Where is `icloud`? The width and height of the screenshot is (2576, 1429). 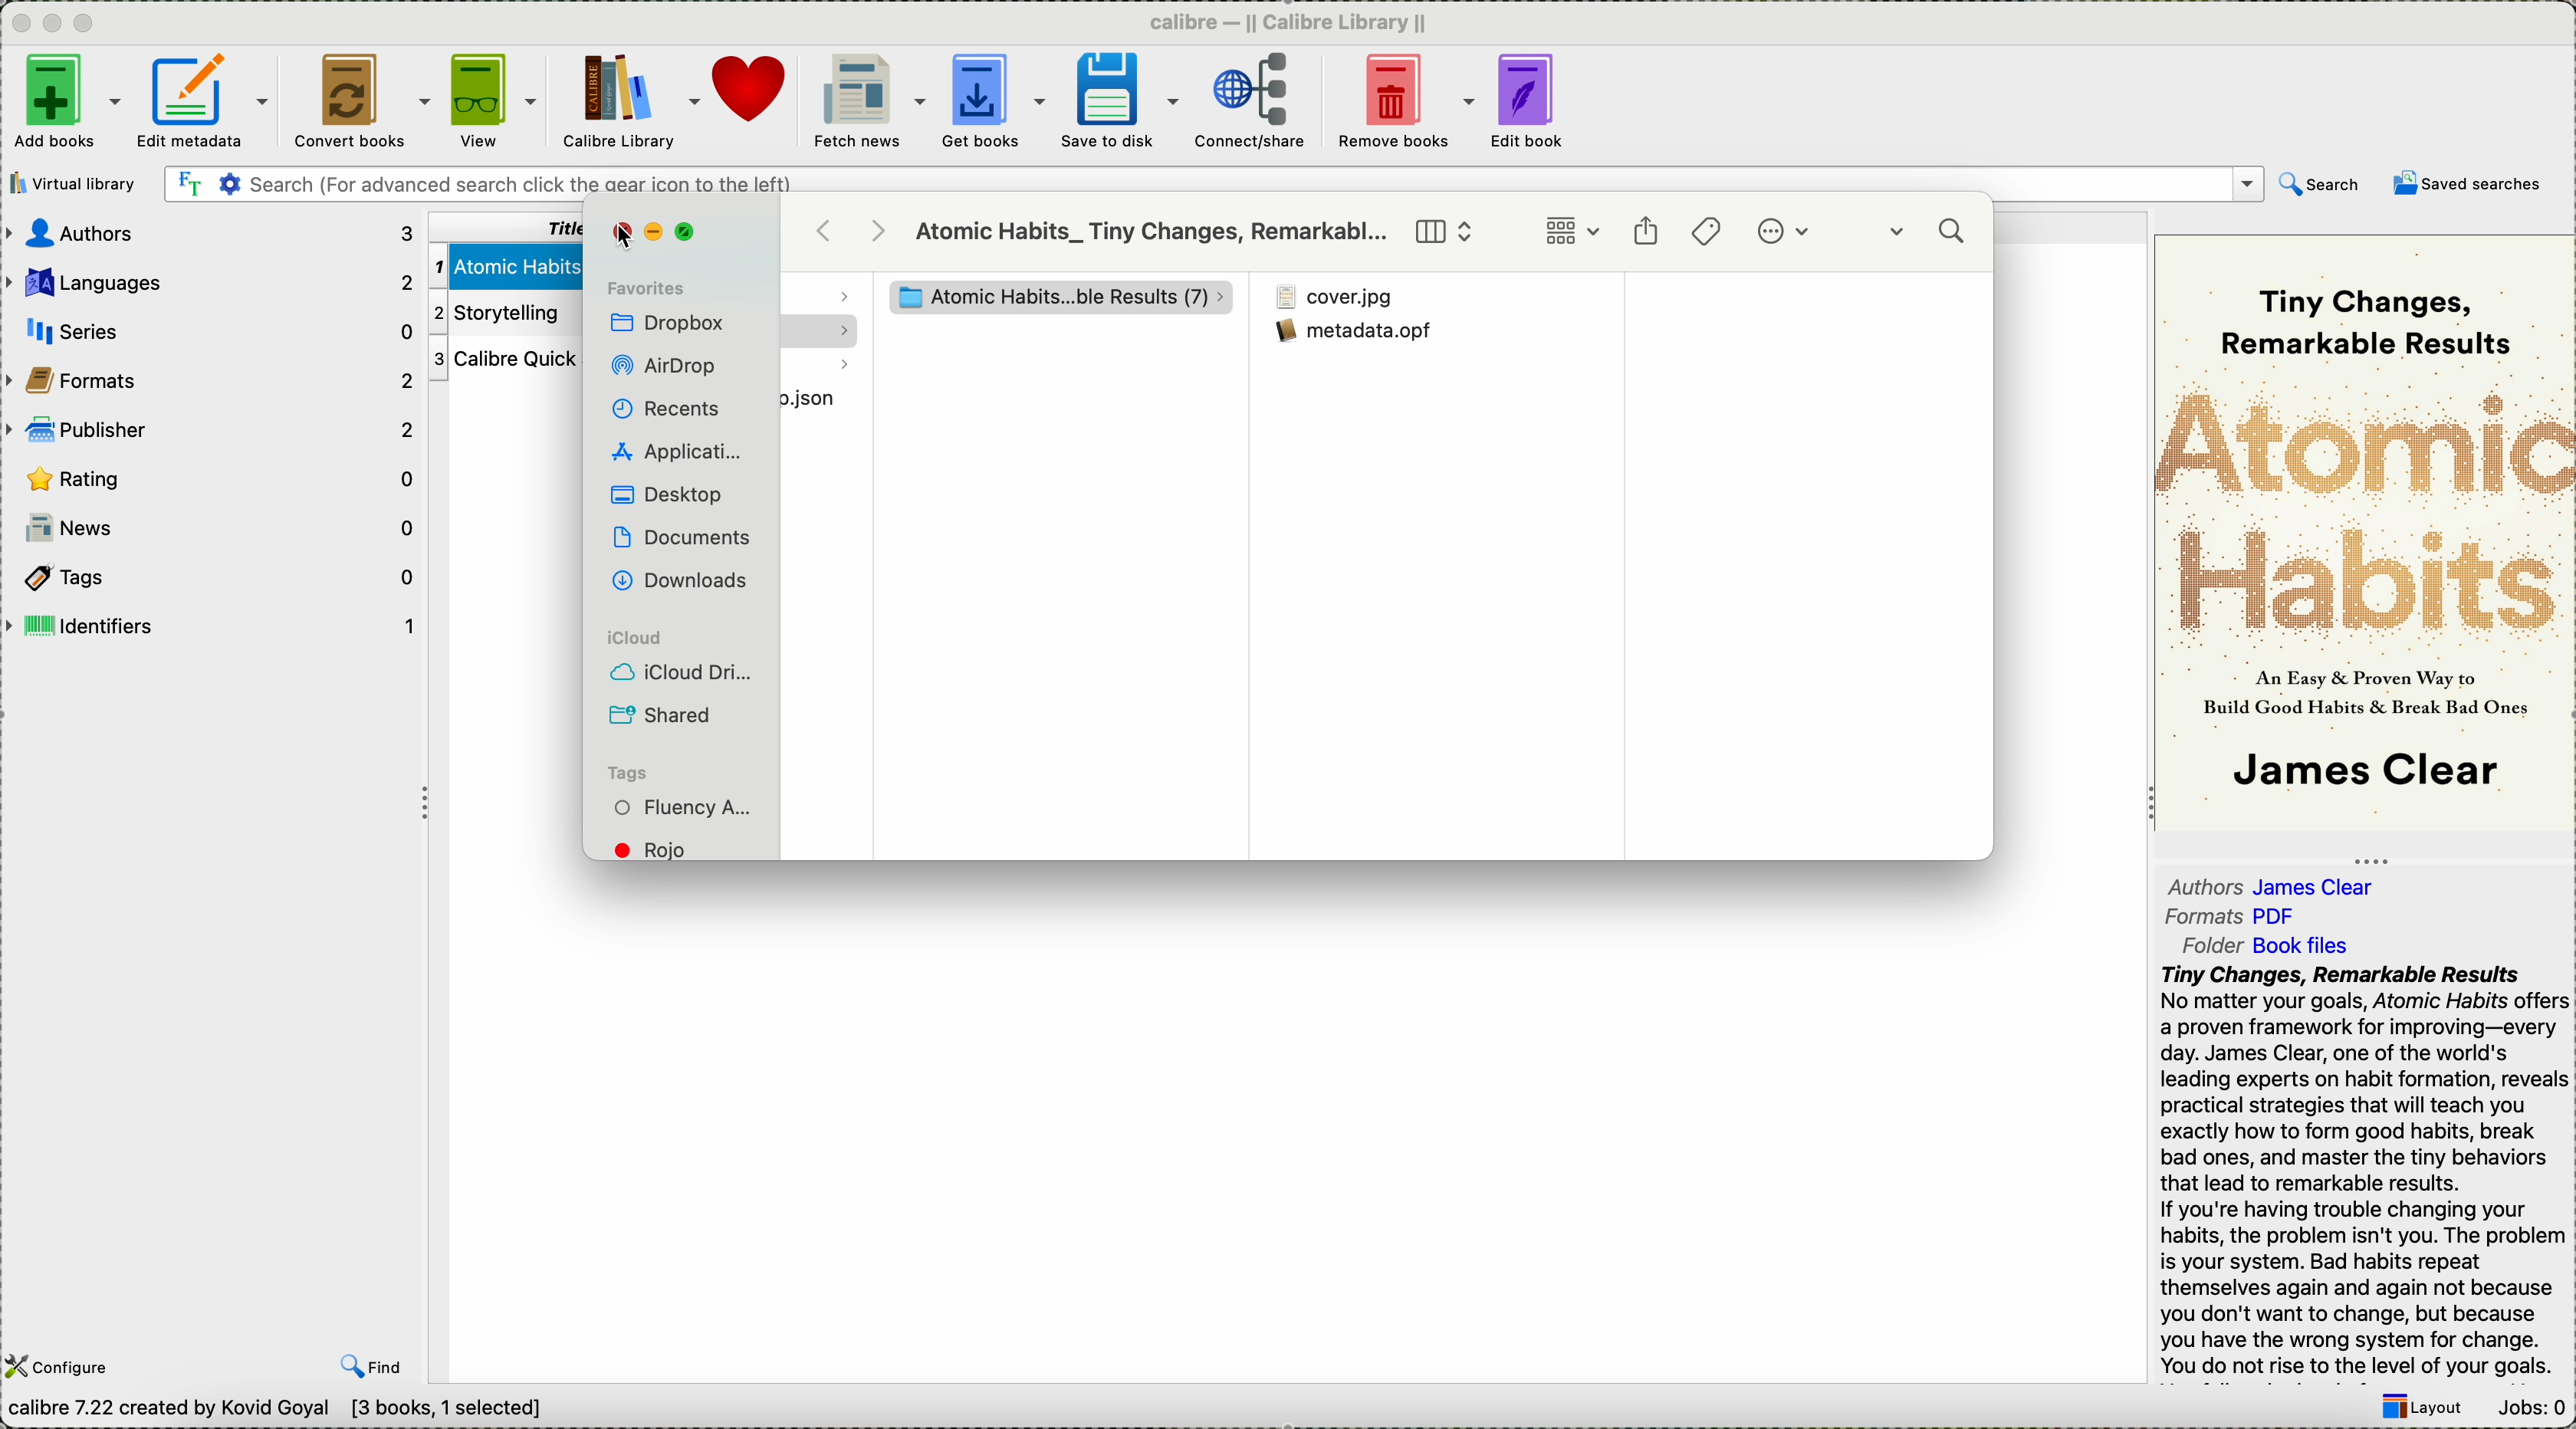 icloud is located at coordinates (641, 639).